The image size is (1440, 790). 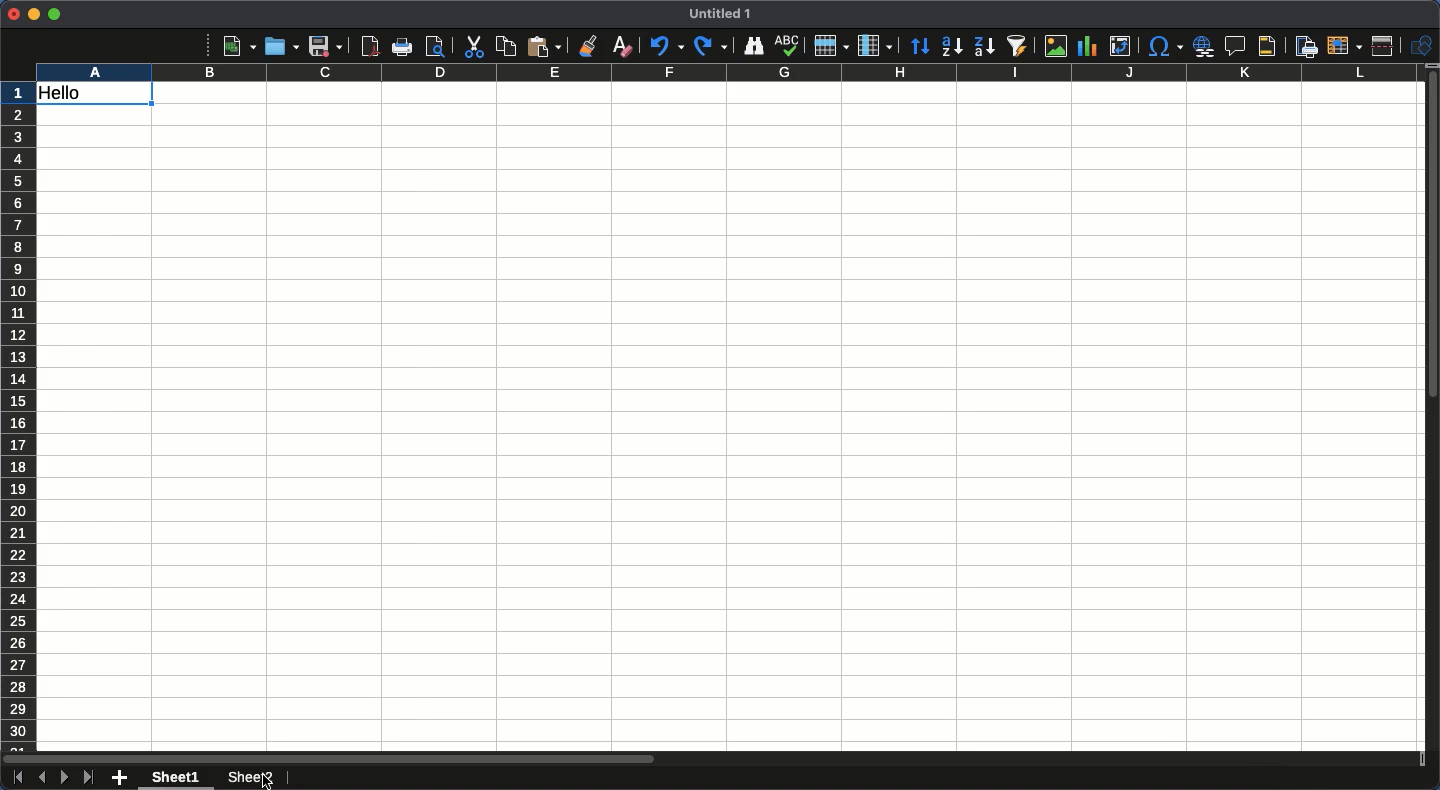 What do you see at coordinates (179, 778) in the screenshot?
I see `Sheet 1` at bounding box center [179, 778].